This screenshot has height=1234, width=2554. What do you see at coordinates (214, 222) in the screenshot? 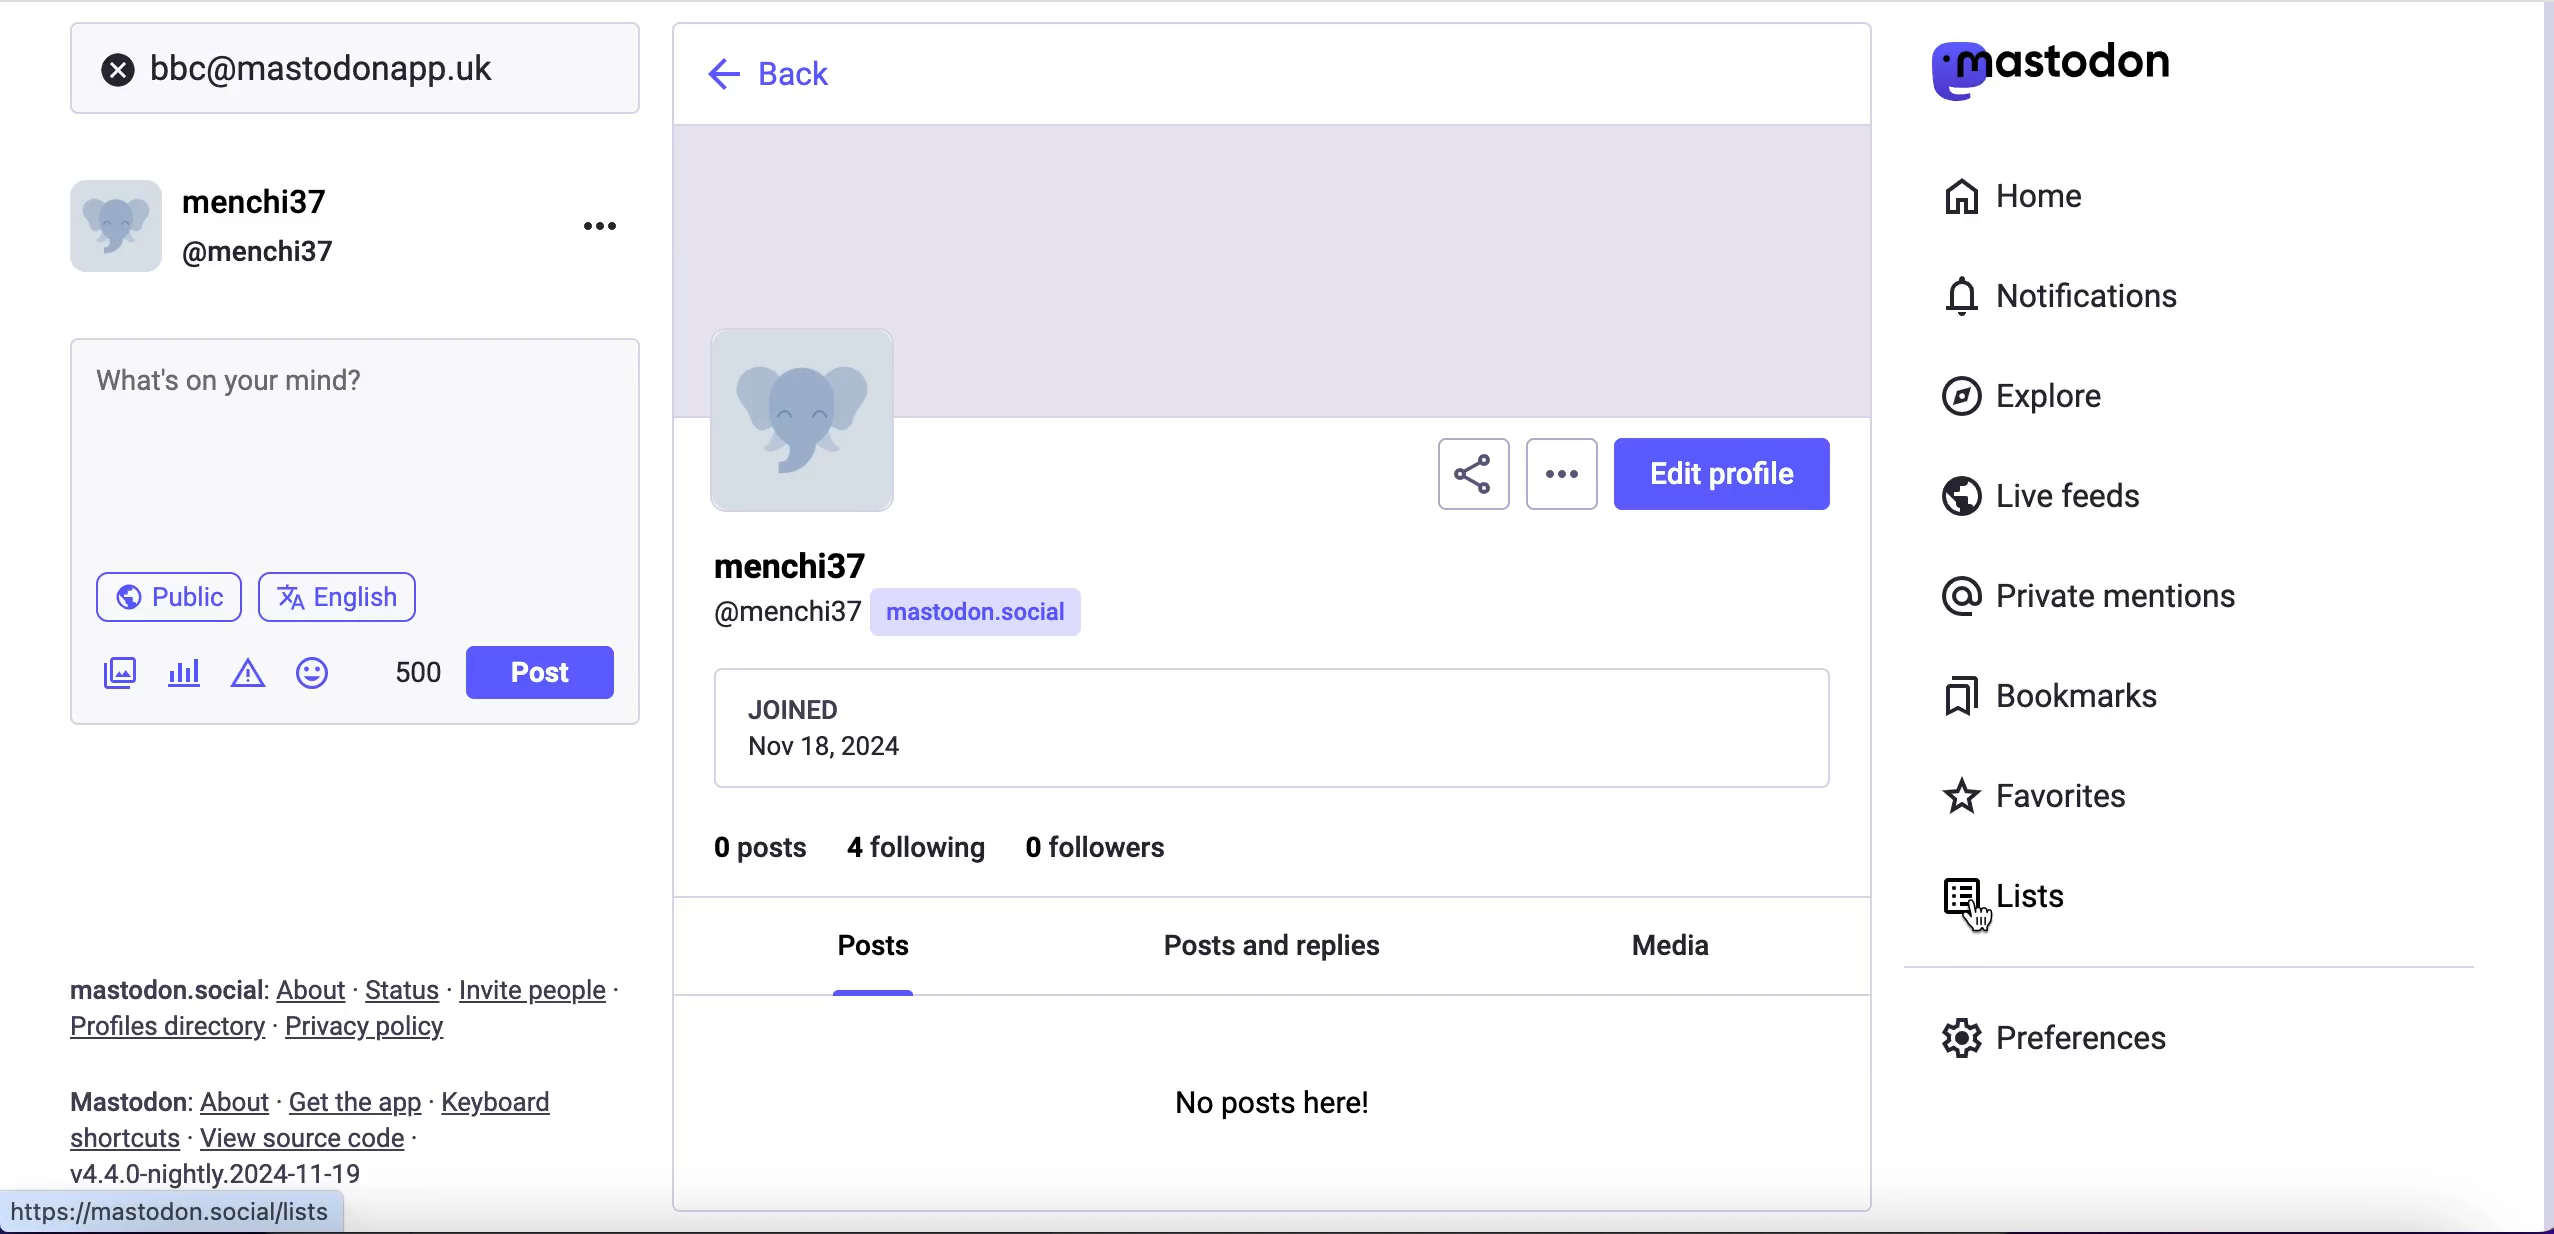
I see `user name` at bounding box center [214, 222].